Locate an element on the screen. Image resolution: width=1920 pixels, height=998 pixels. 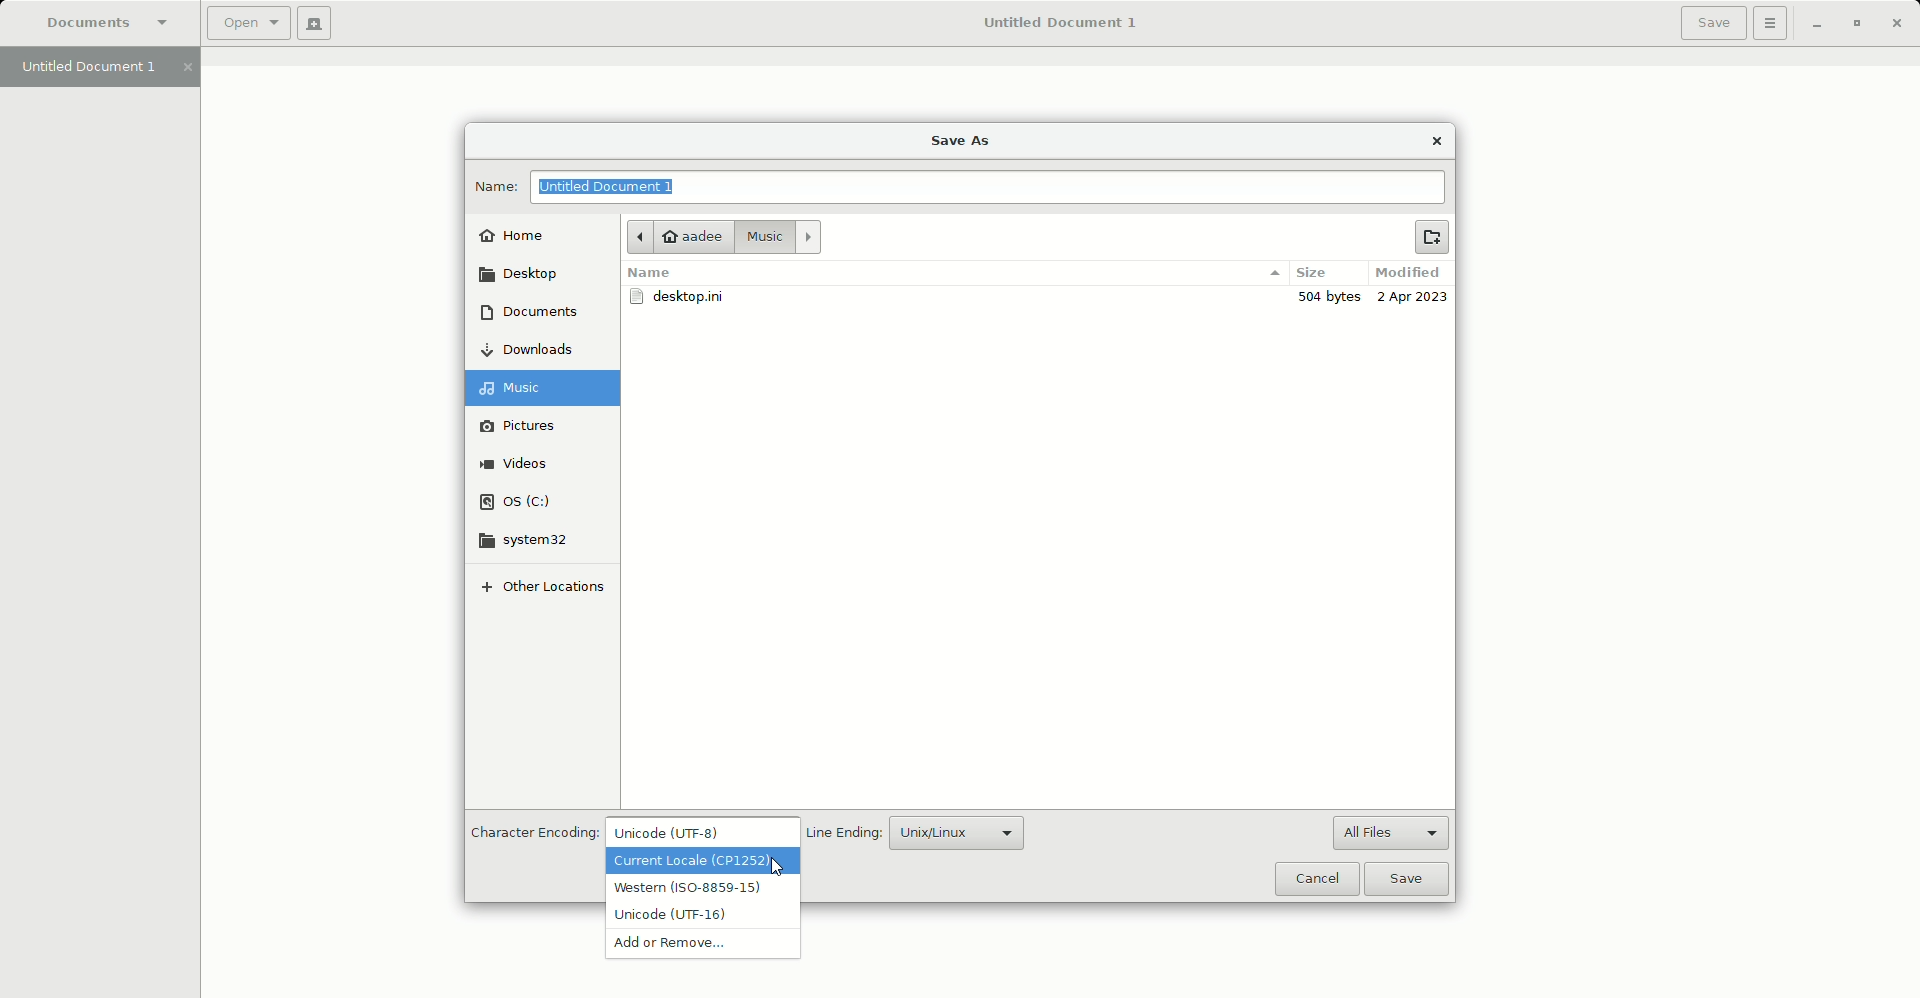
Documents is located at coordinates (533, 311).